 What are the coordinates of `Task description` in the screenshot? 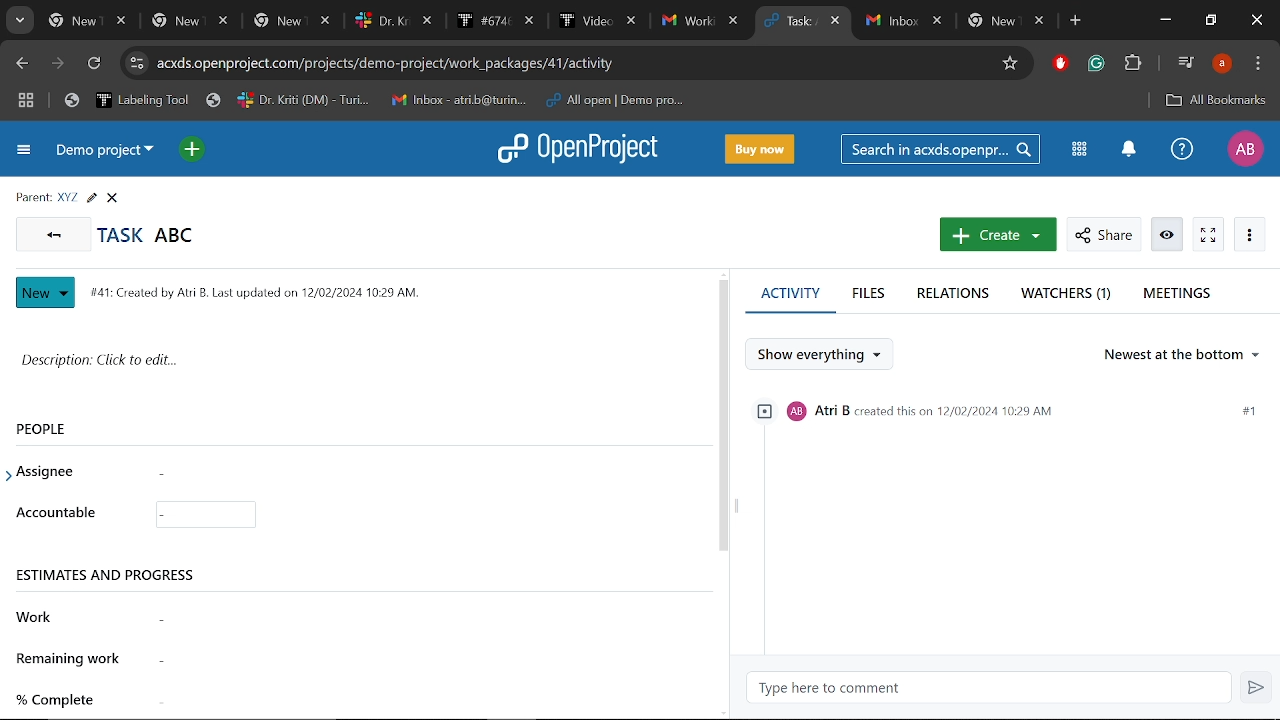 It's located at (321, 362).